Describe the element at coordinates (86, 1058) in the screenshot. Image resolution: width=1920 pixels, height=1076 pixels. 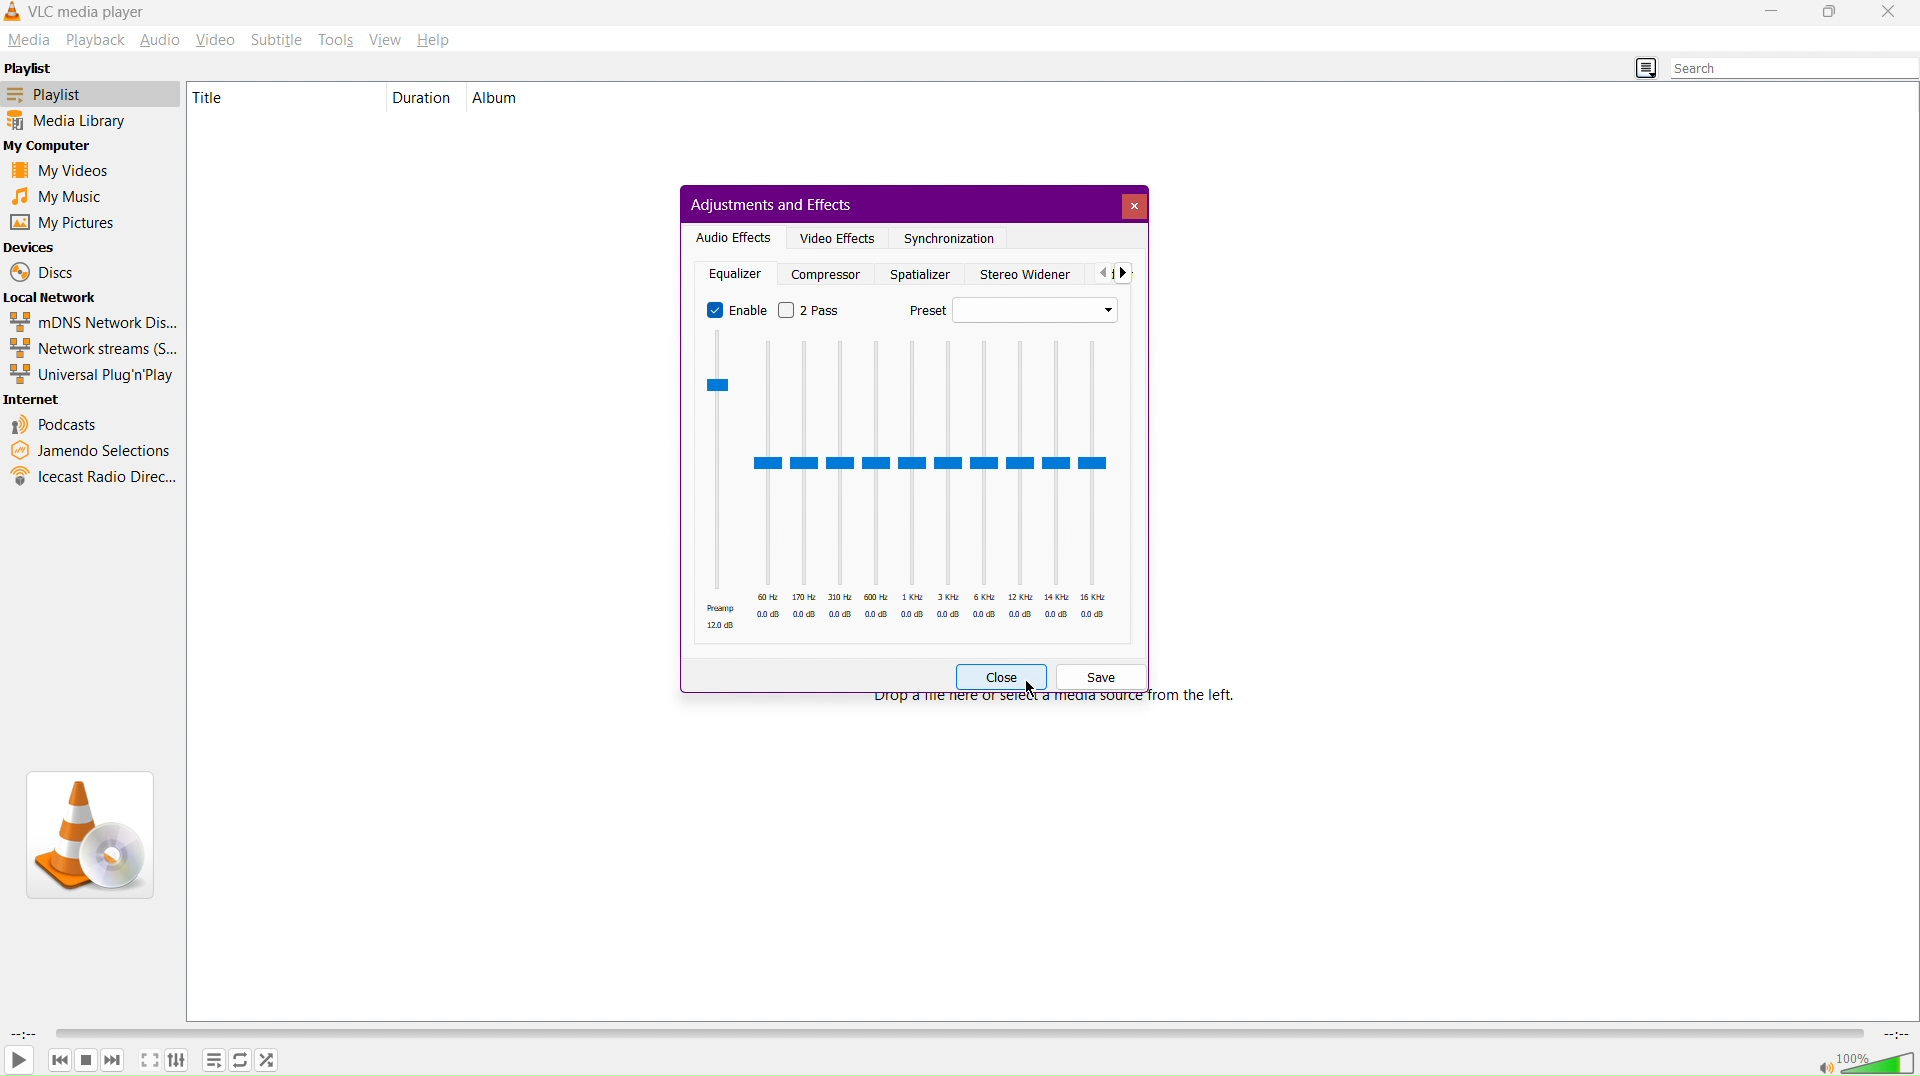
I see `Pause` at that location.